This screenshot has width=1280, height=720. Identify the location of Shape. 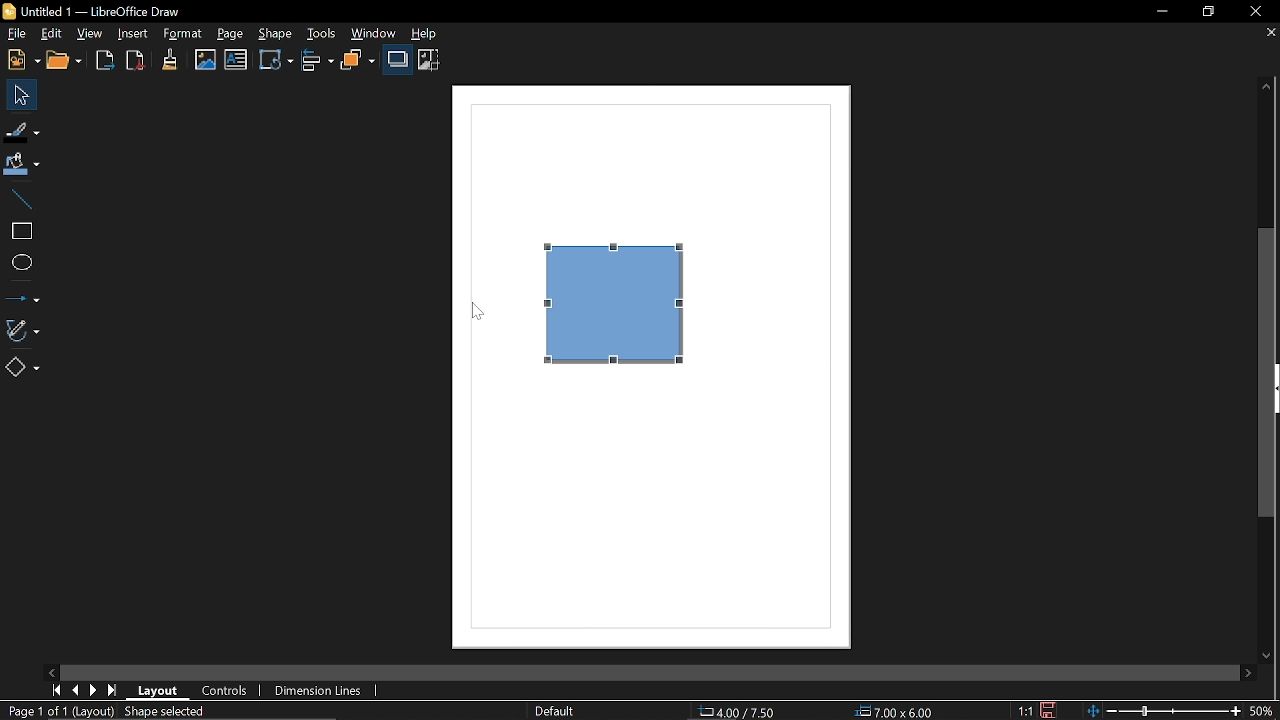
(276, 33).